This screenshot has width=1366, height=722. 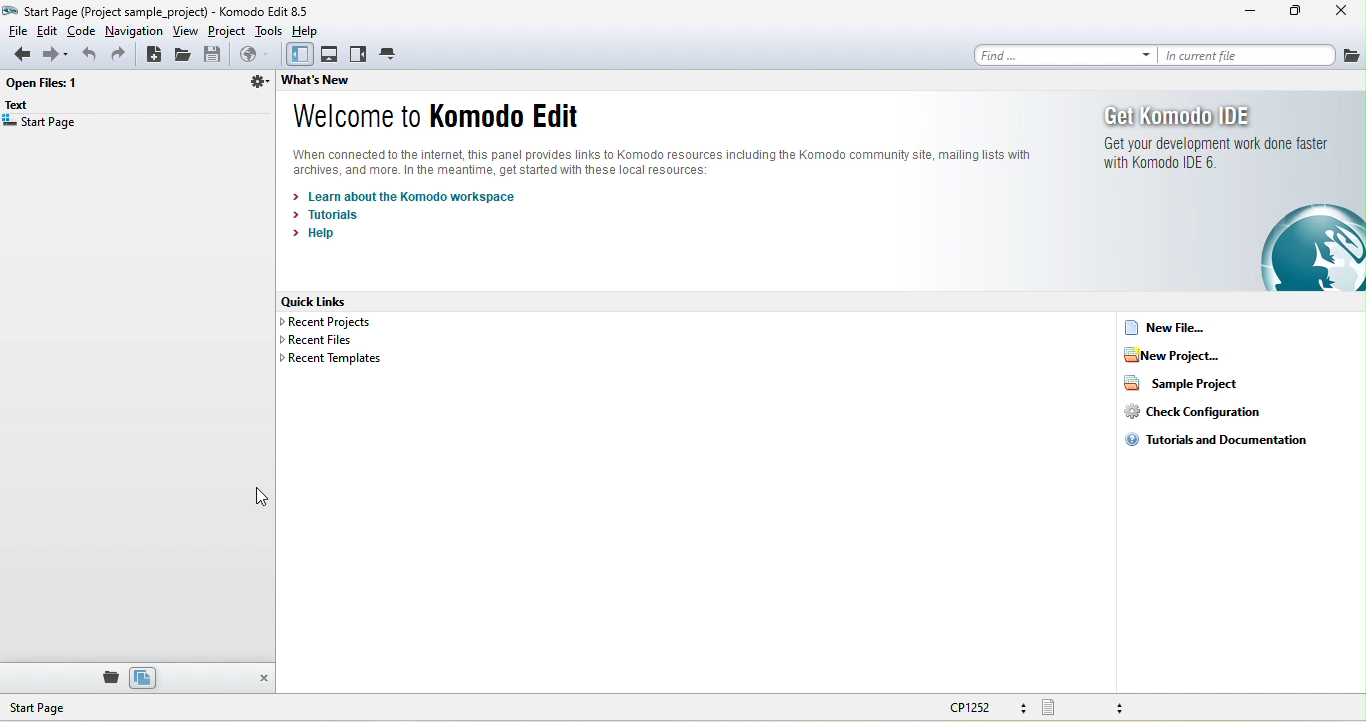 What do you see at coordinates (1295, 13) in the screenshot?
I see `maximize` at bounding box center [1295, 13].